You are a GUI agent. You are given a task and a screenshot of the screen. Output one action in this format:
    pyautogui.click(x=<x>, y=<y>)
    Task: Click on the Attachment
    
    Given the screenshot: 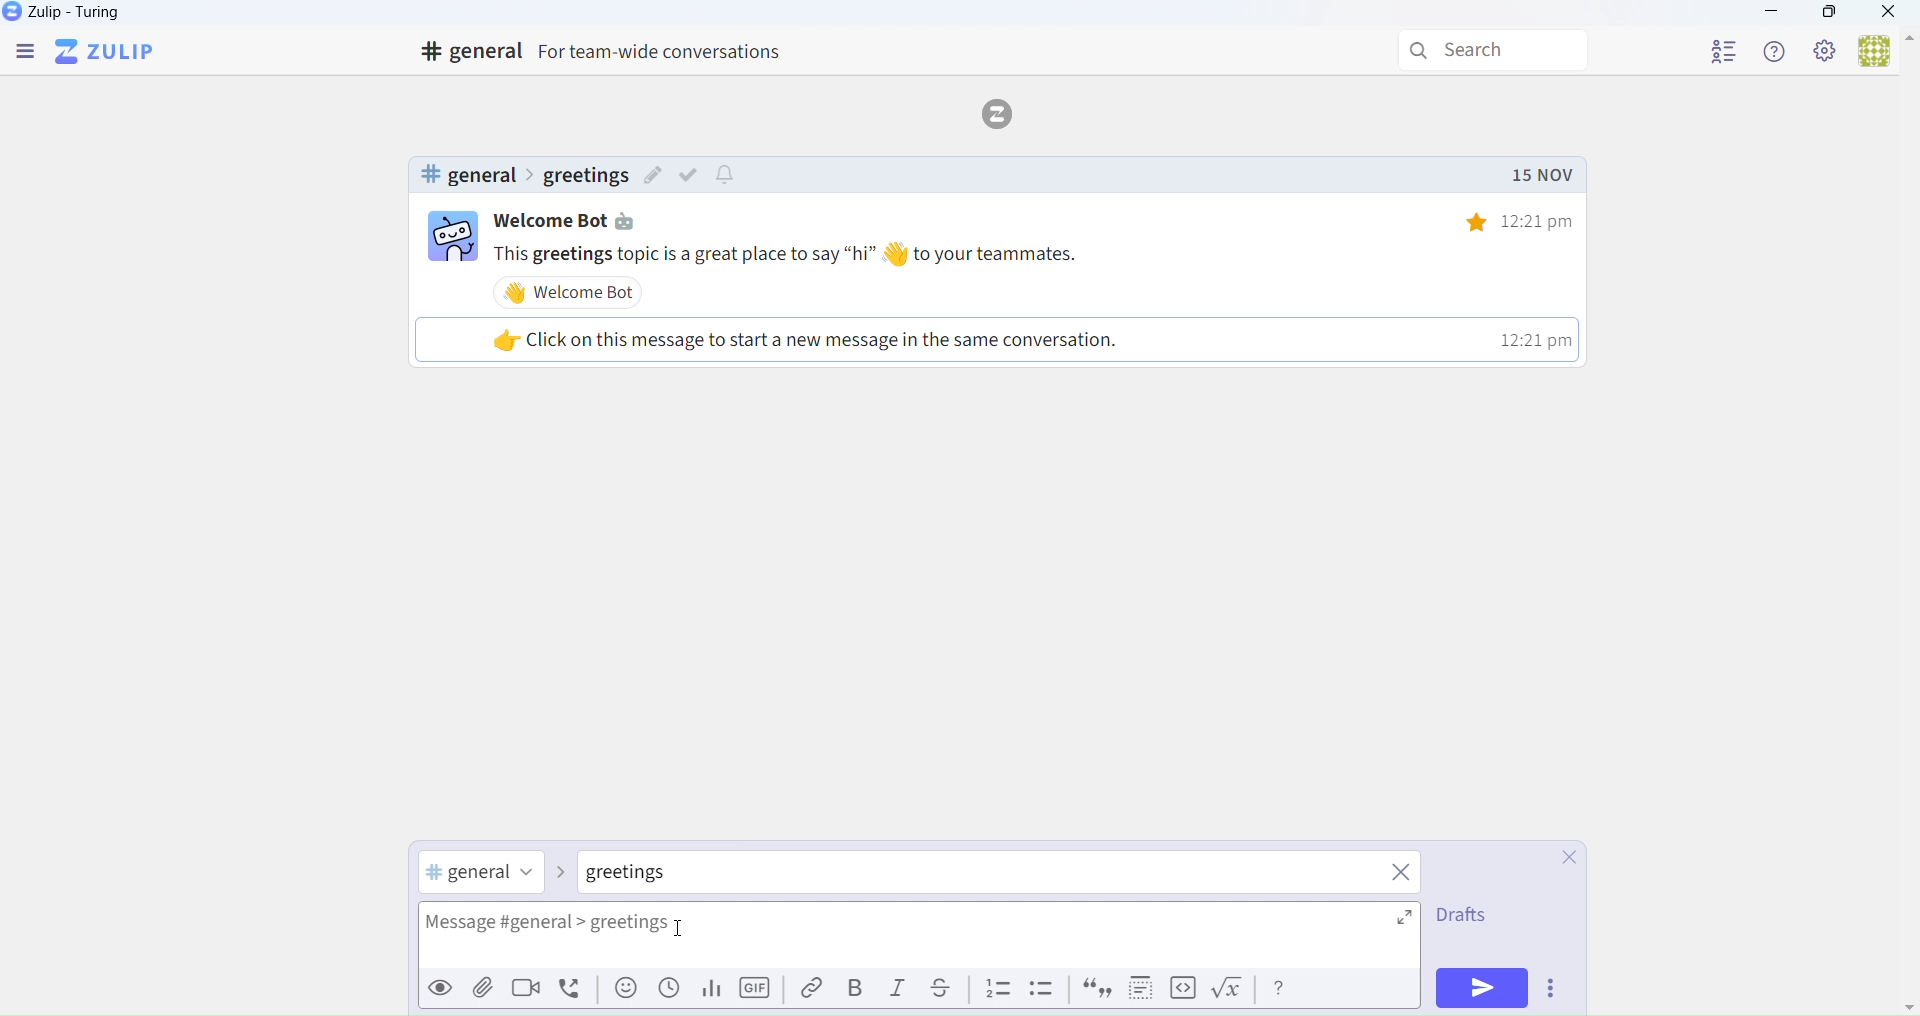 What is the action you would take?
    pyautogui.click(x=484, y=990)
    